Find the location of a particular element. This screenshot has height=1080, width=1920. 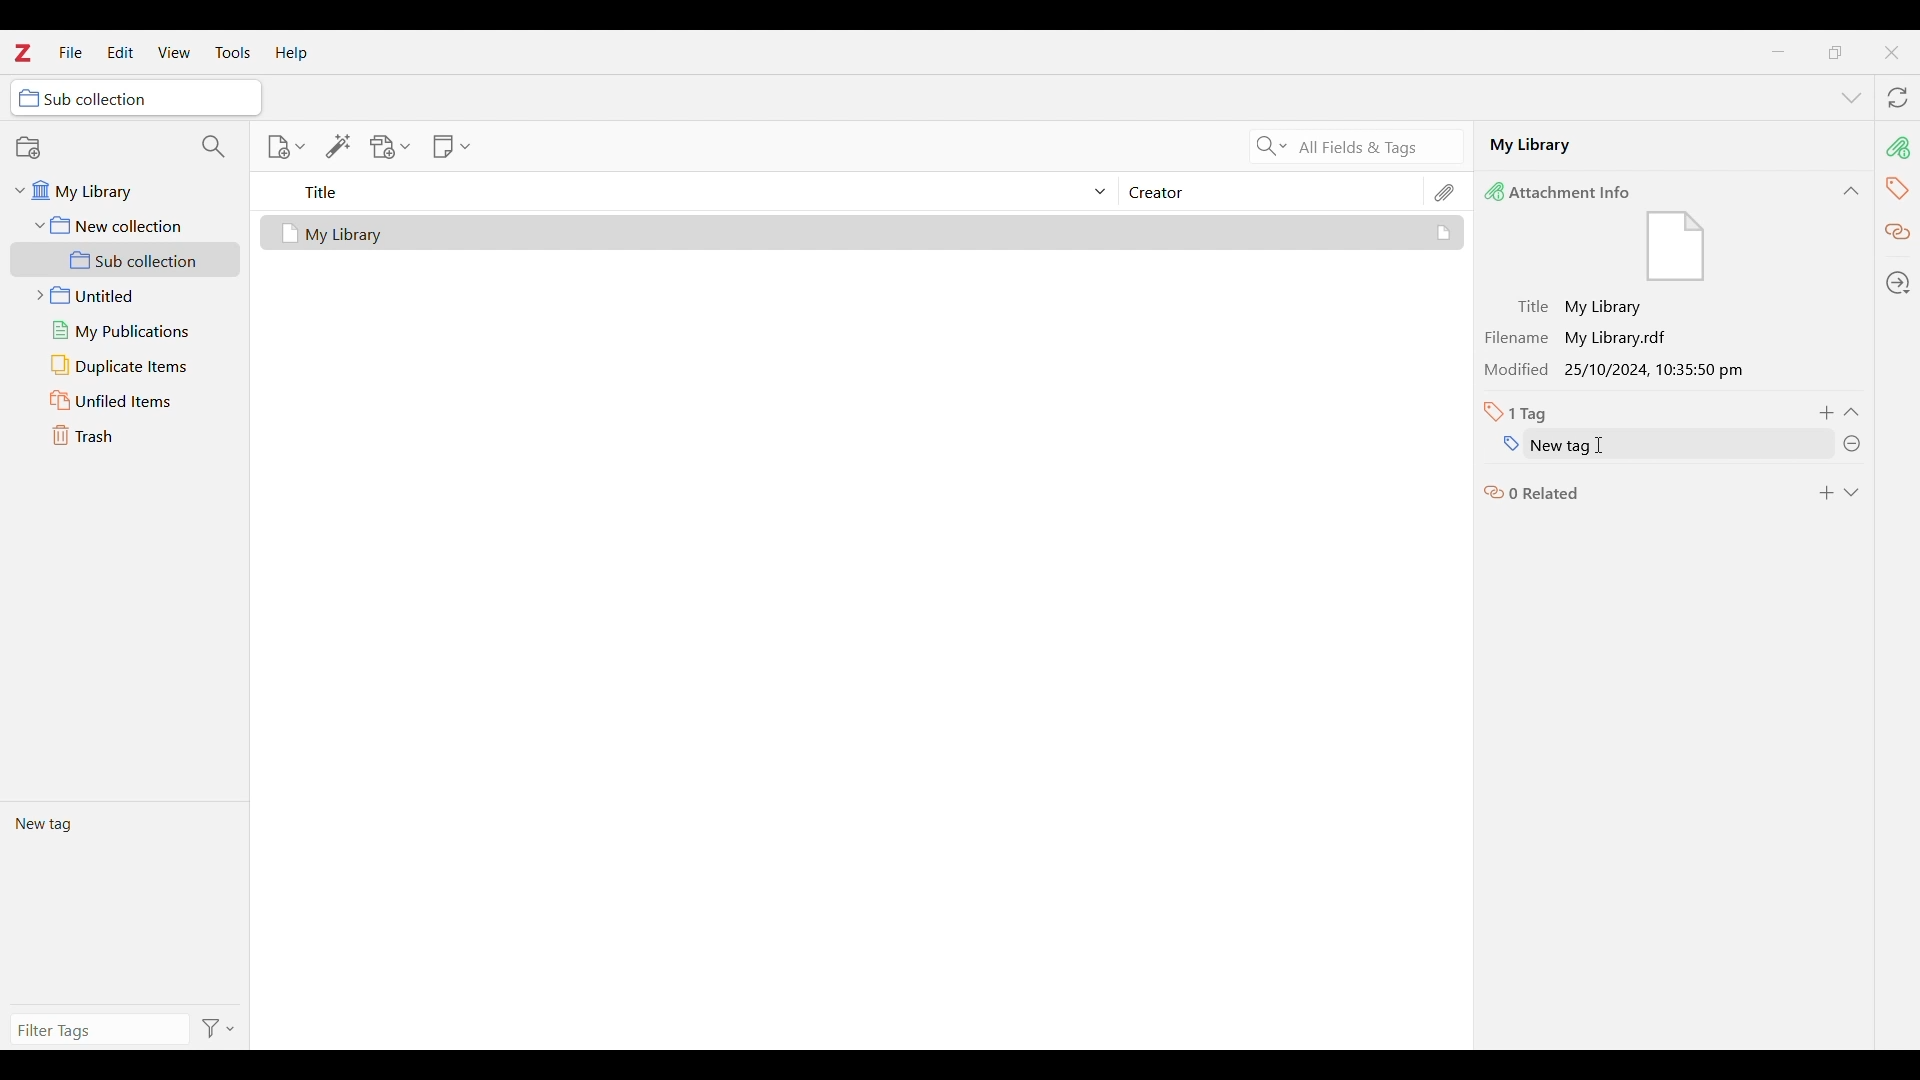

Trash folder is located at coordinates (125, 435).